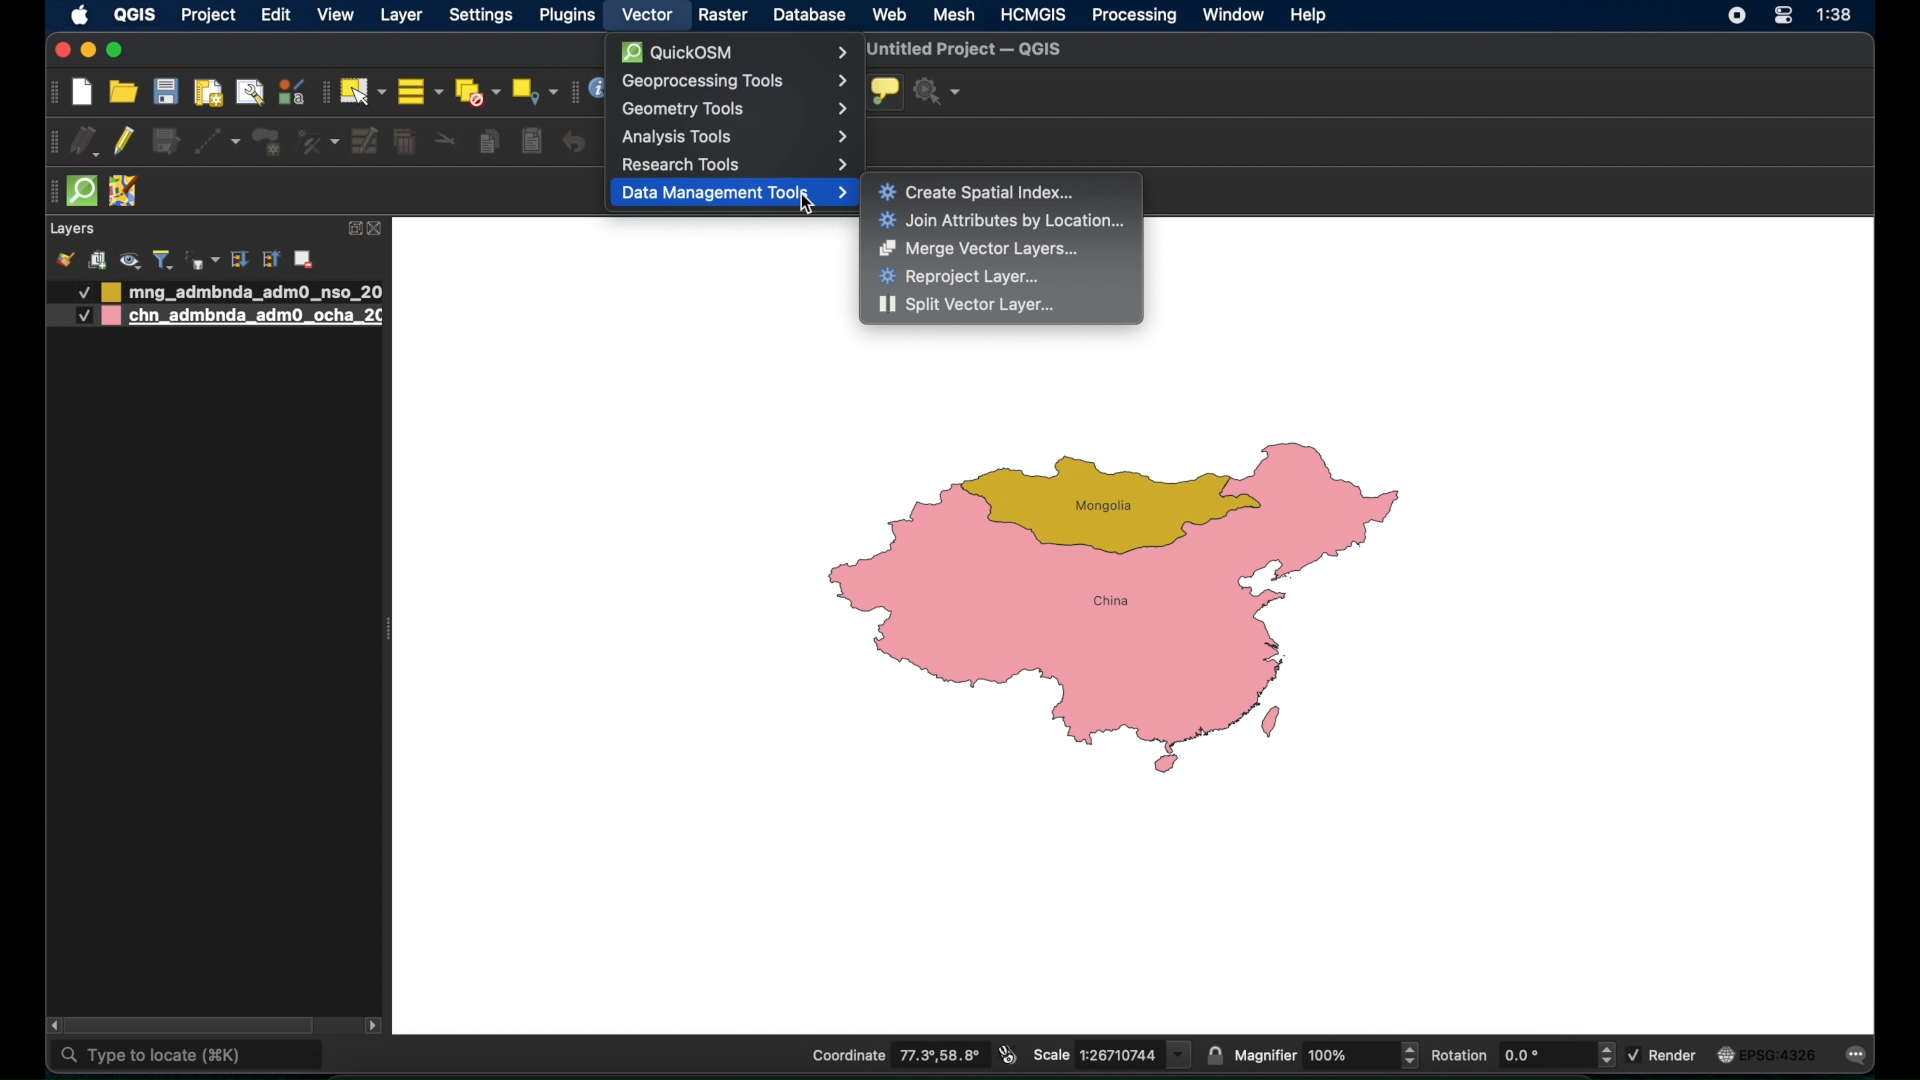 The image size is (1920, 1080). I want to click on scroll right arrow, so click(378, 1024).